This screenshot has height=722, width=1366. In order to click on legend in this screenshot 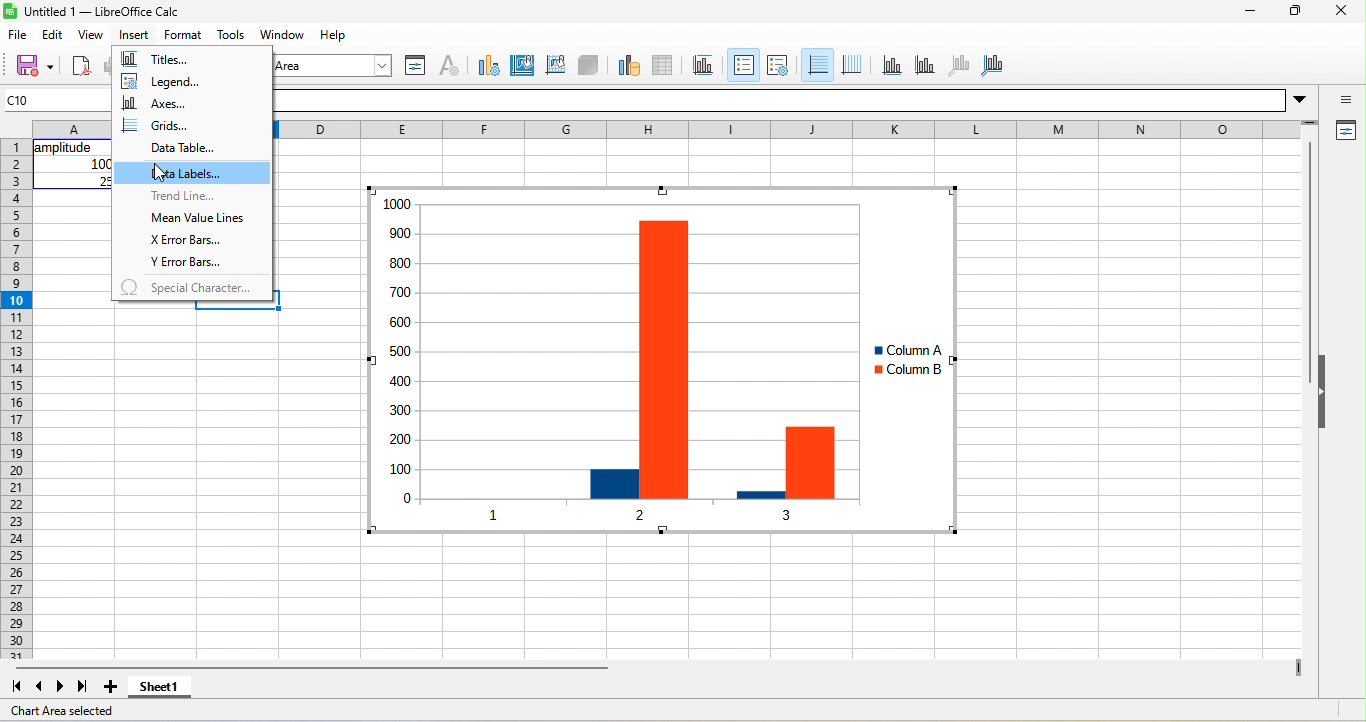, I will do `click(777, 65)`.